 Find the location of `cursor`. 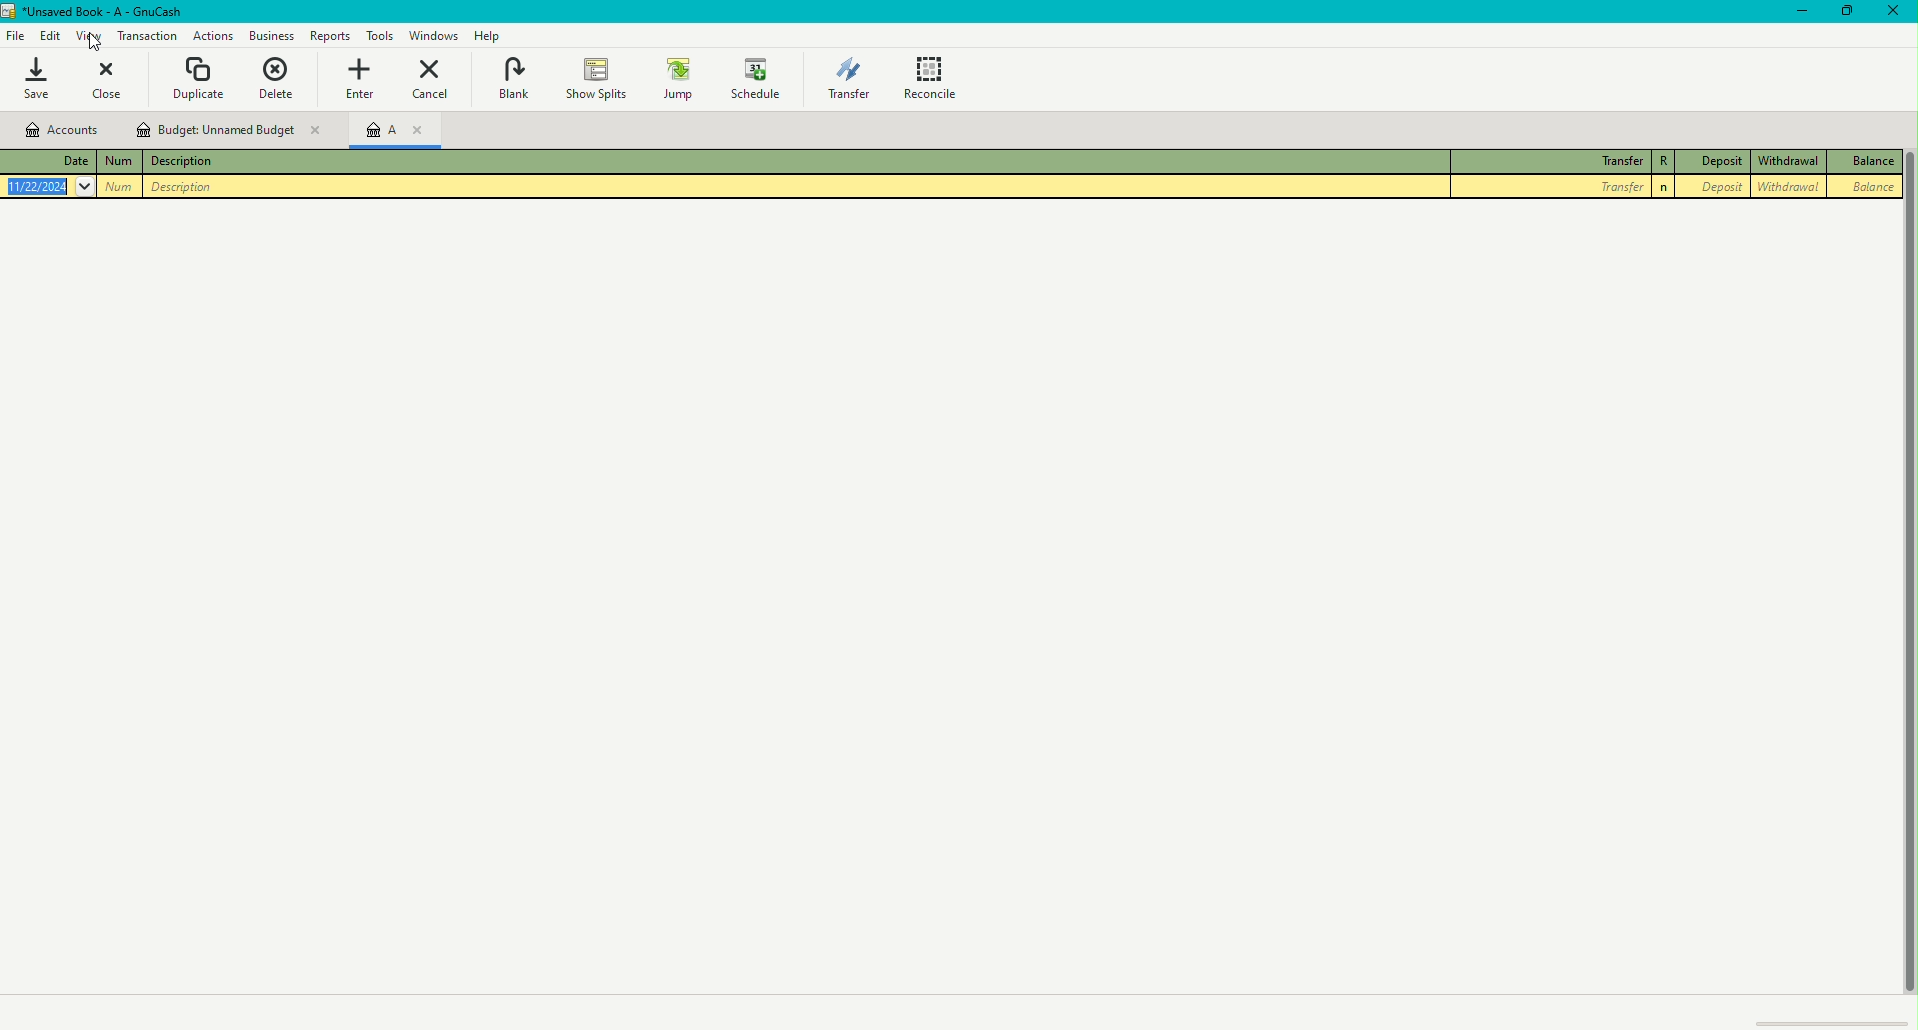

cursor is located at coordinates (99, 41).